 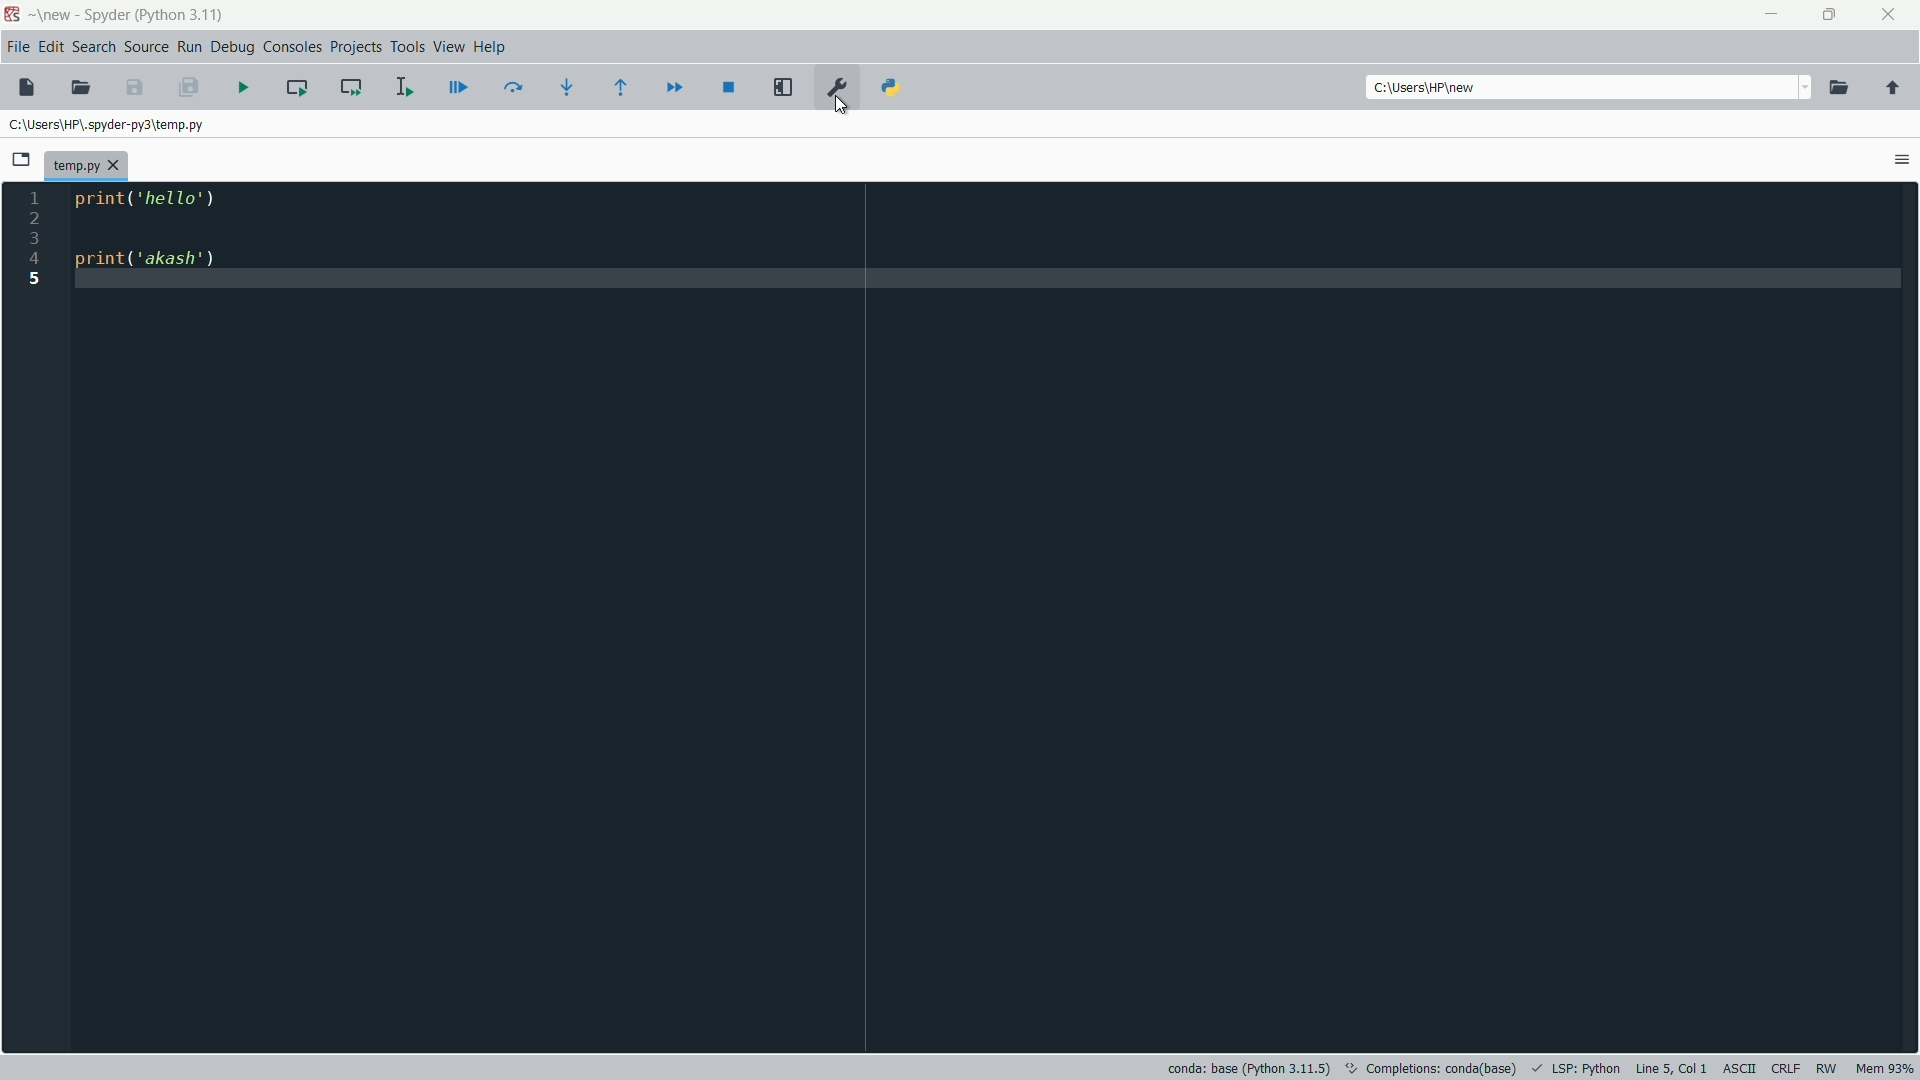 I want to click on debug file, so click(x=459, y=88).